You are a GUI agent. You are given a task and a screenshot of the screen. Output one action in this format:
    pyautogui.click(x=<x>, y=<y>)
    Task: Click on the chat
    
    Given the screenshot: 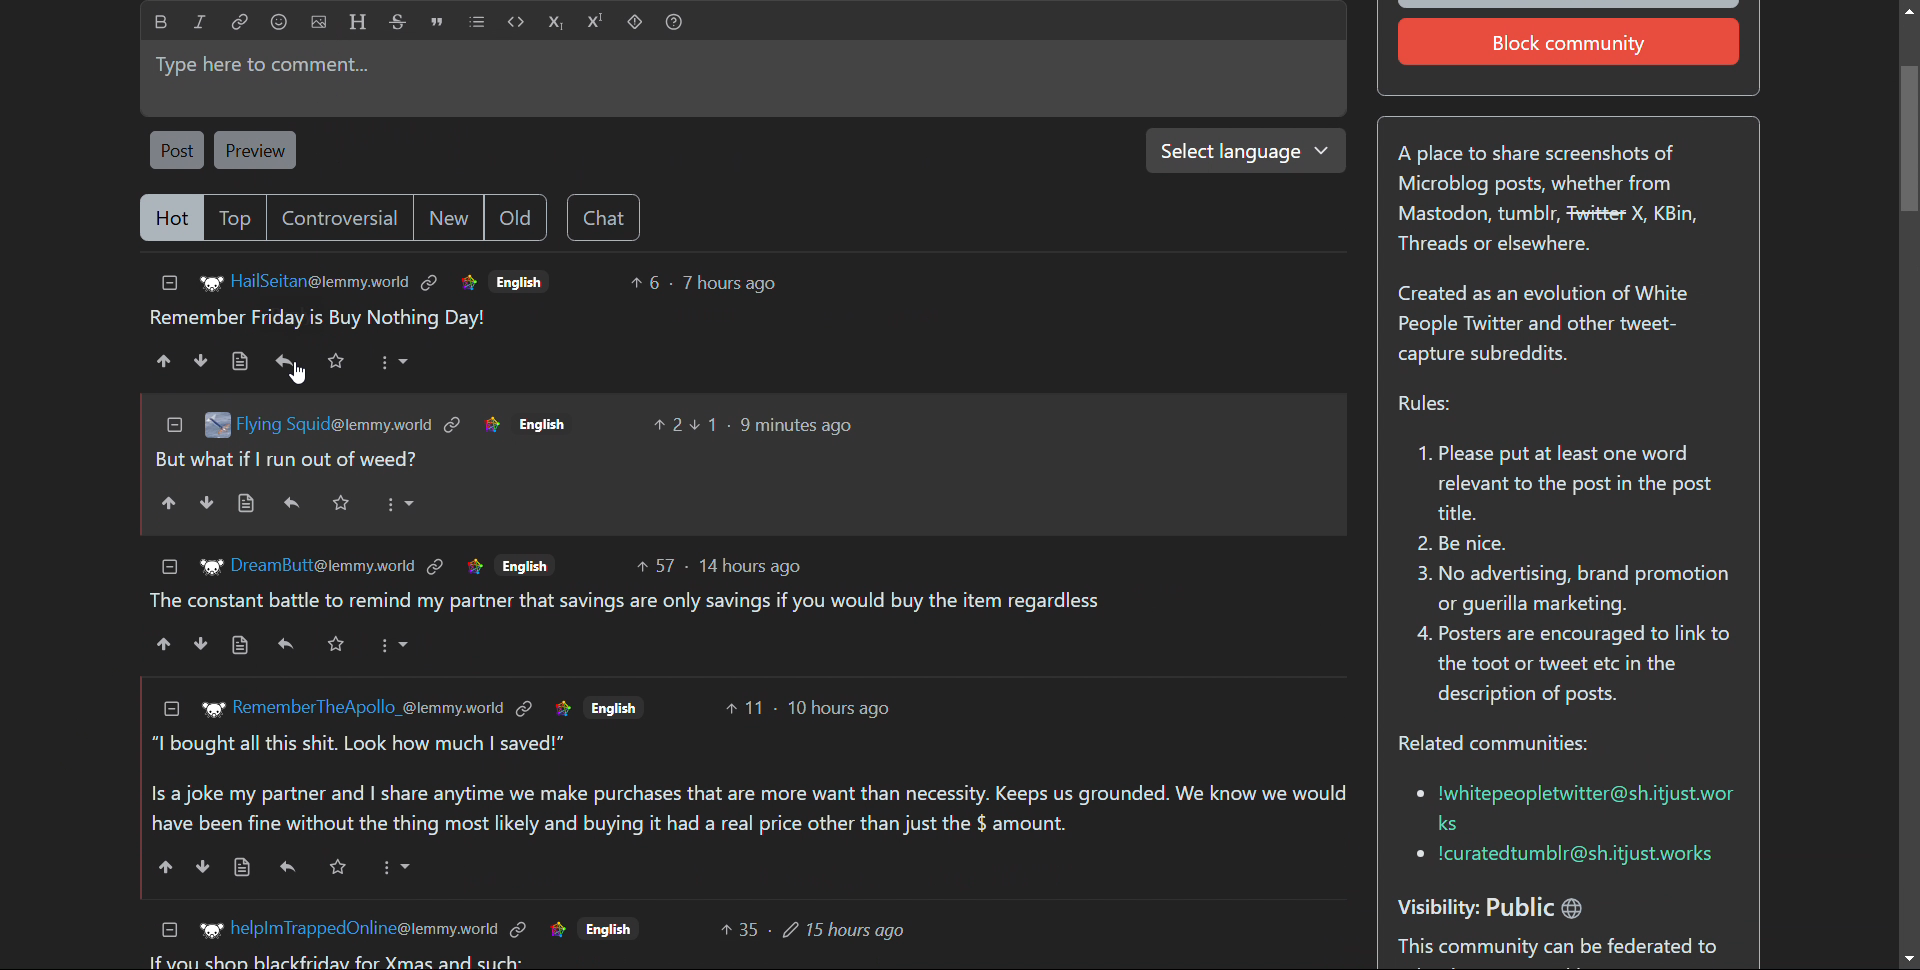 What is the action you would take?
    pyautogui.click(x=603, y=218)
    